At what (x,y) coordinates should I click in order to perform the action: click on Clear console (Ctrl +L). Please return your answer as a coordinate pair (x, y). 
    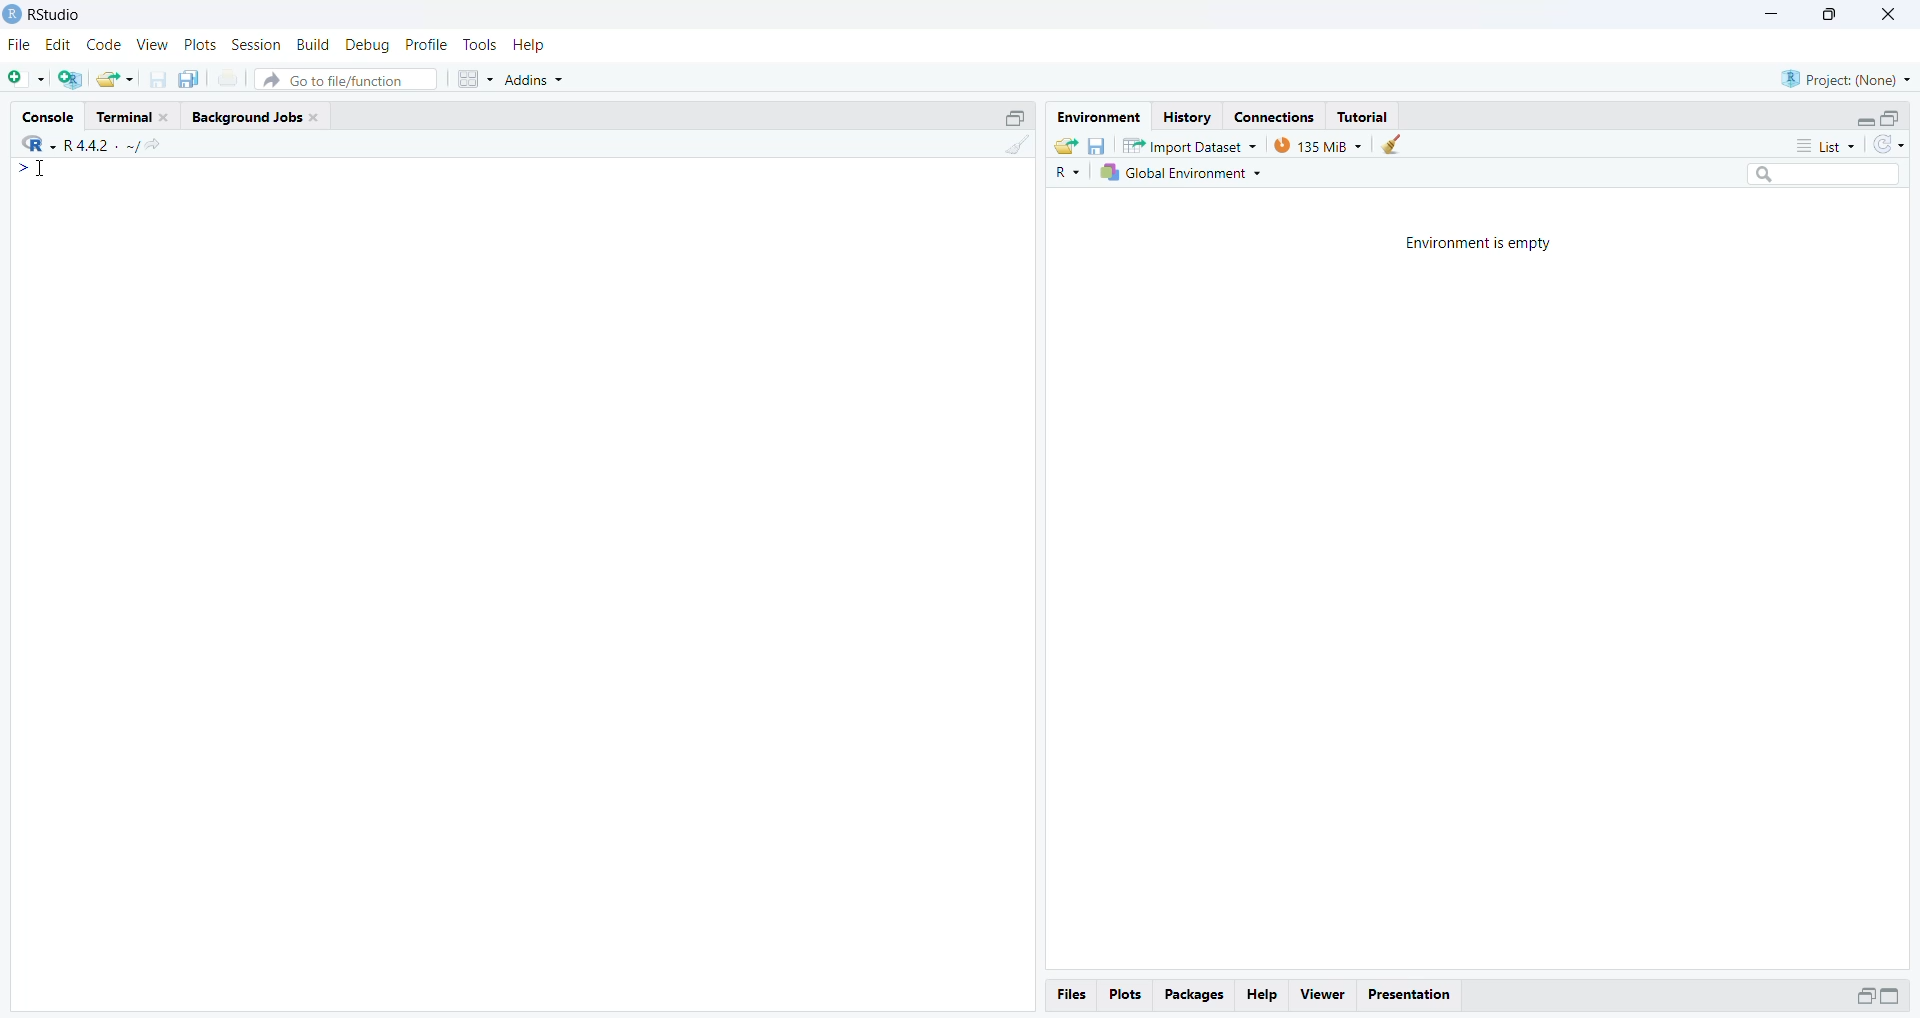
    Looking at the image, I should click on (1013, 156).